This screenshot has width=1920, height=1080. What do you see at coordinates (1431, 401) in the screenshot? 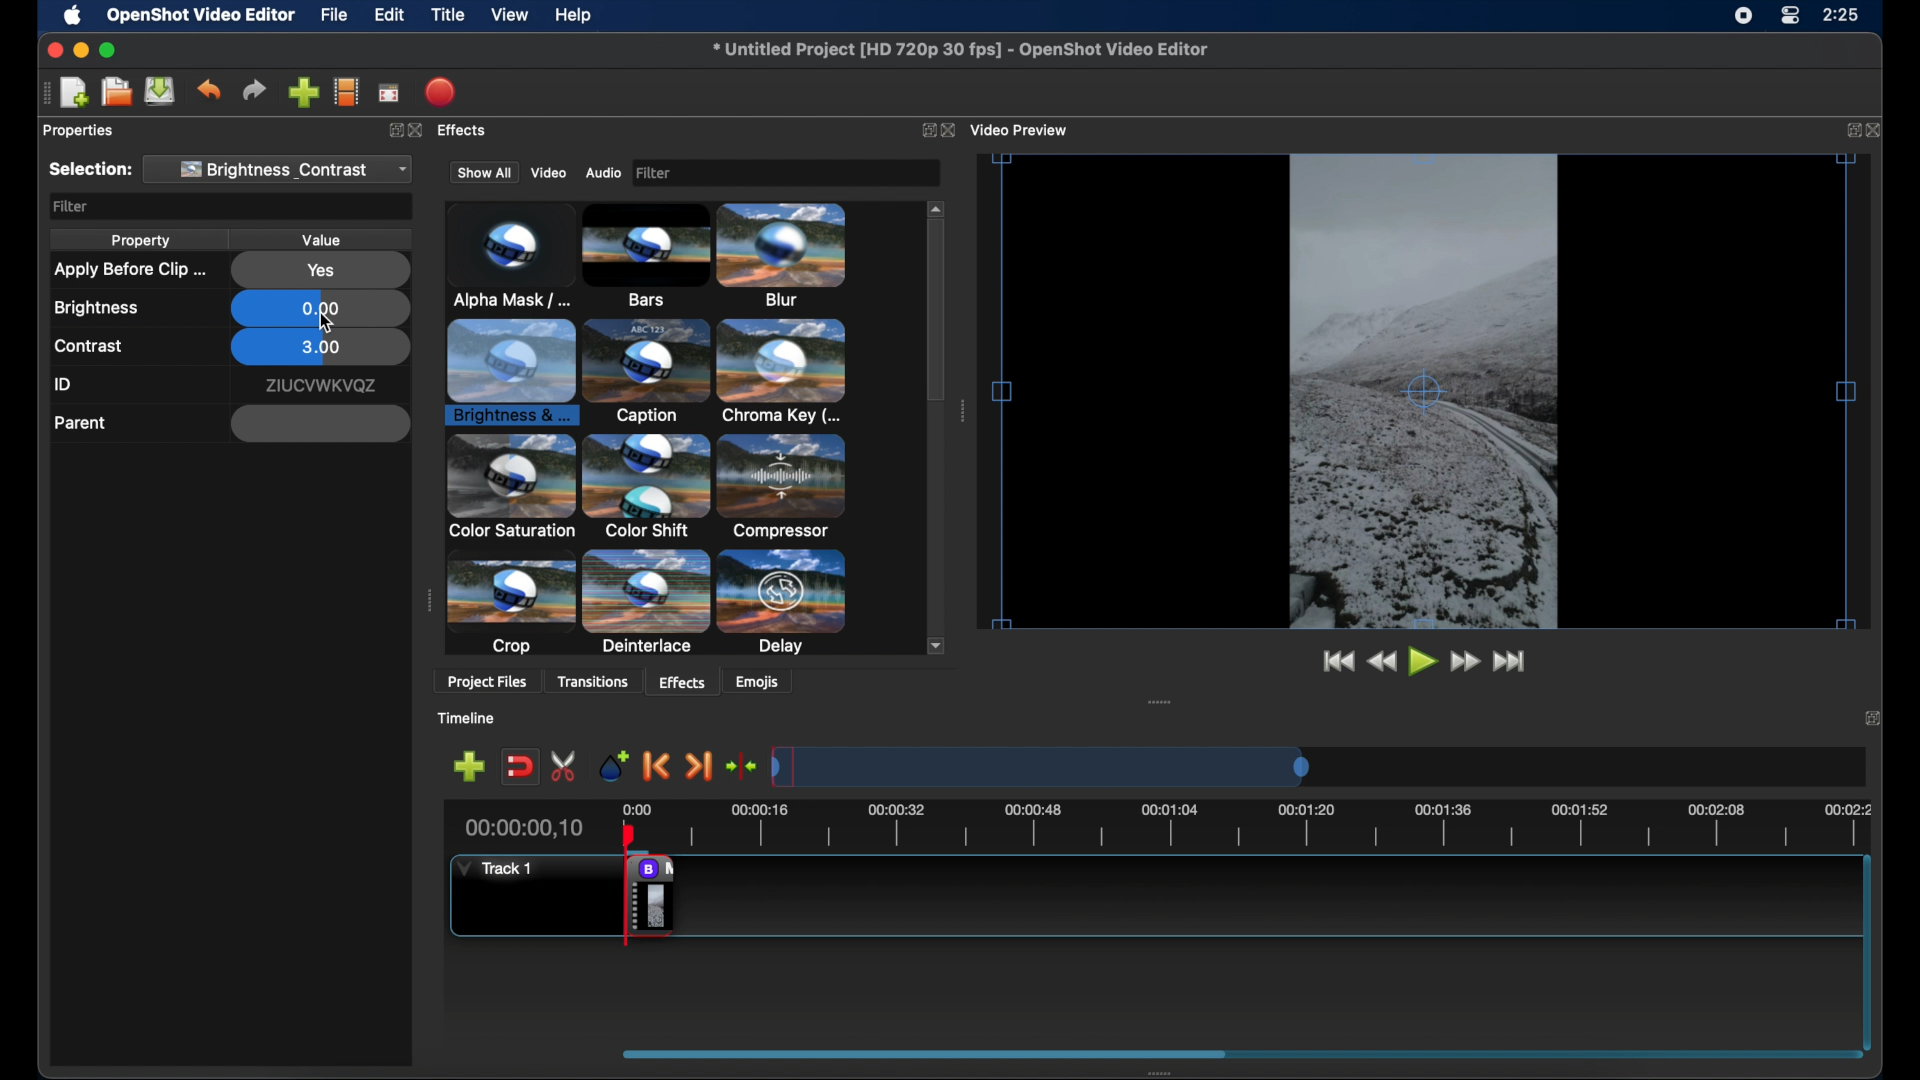
I see `video preview` at bounding box center [1431, 401].